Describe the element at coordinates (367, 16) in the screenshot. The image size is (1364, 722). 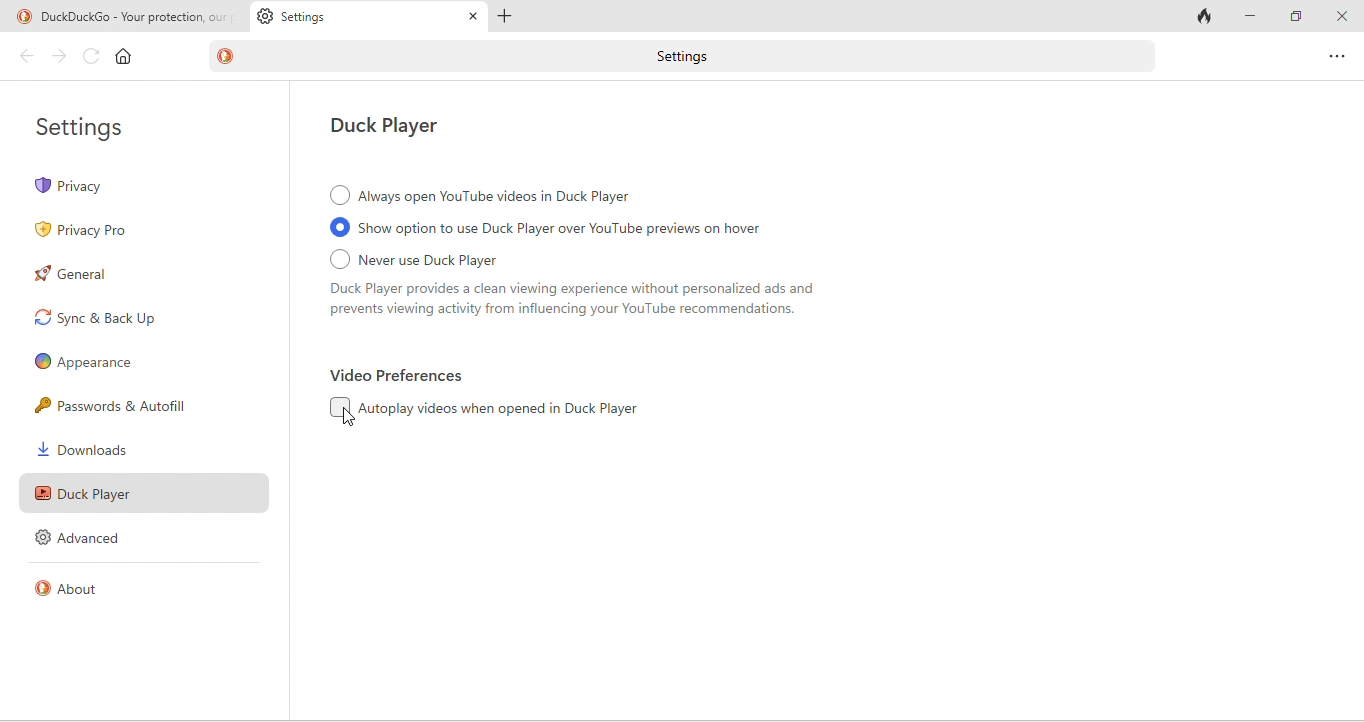
I see `settings` at that location.